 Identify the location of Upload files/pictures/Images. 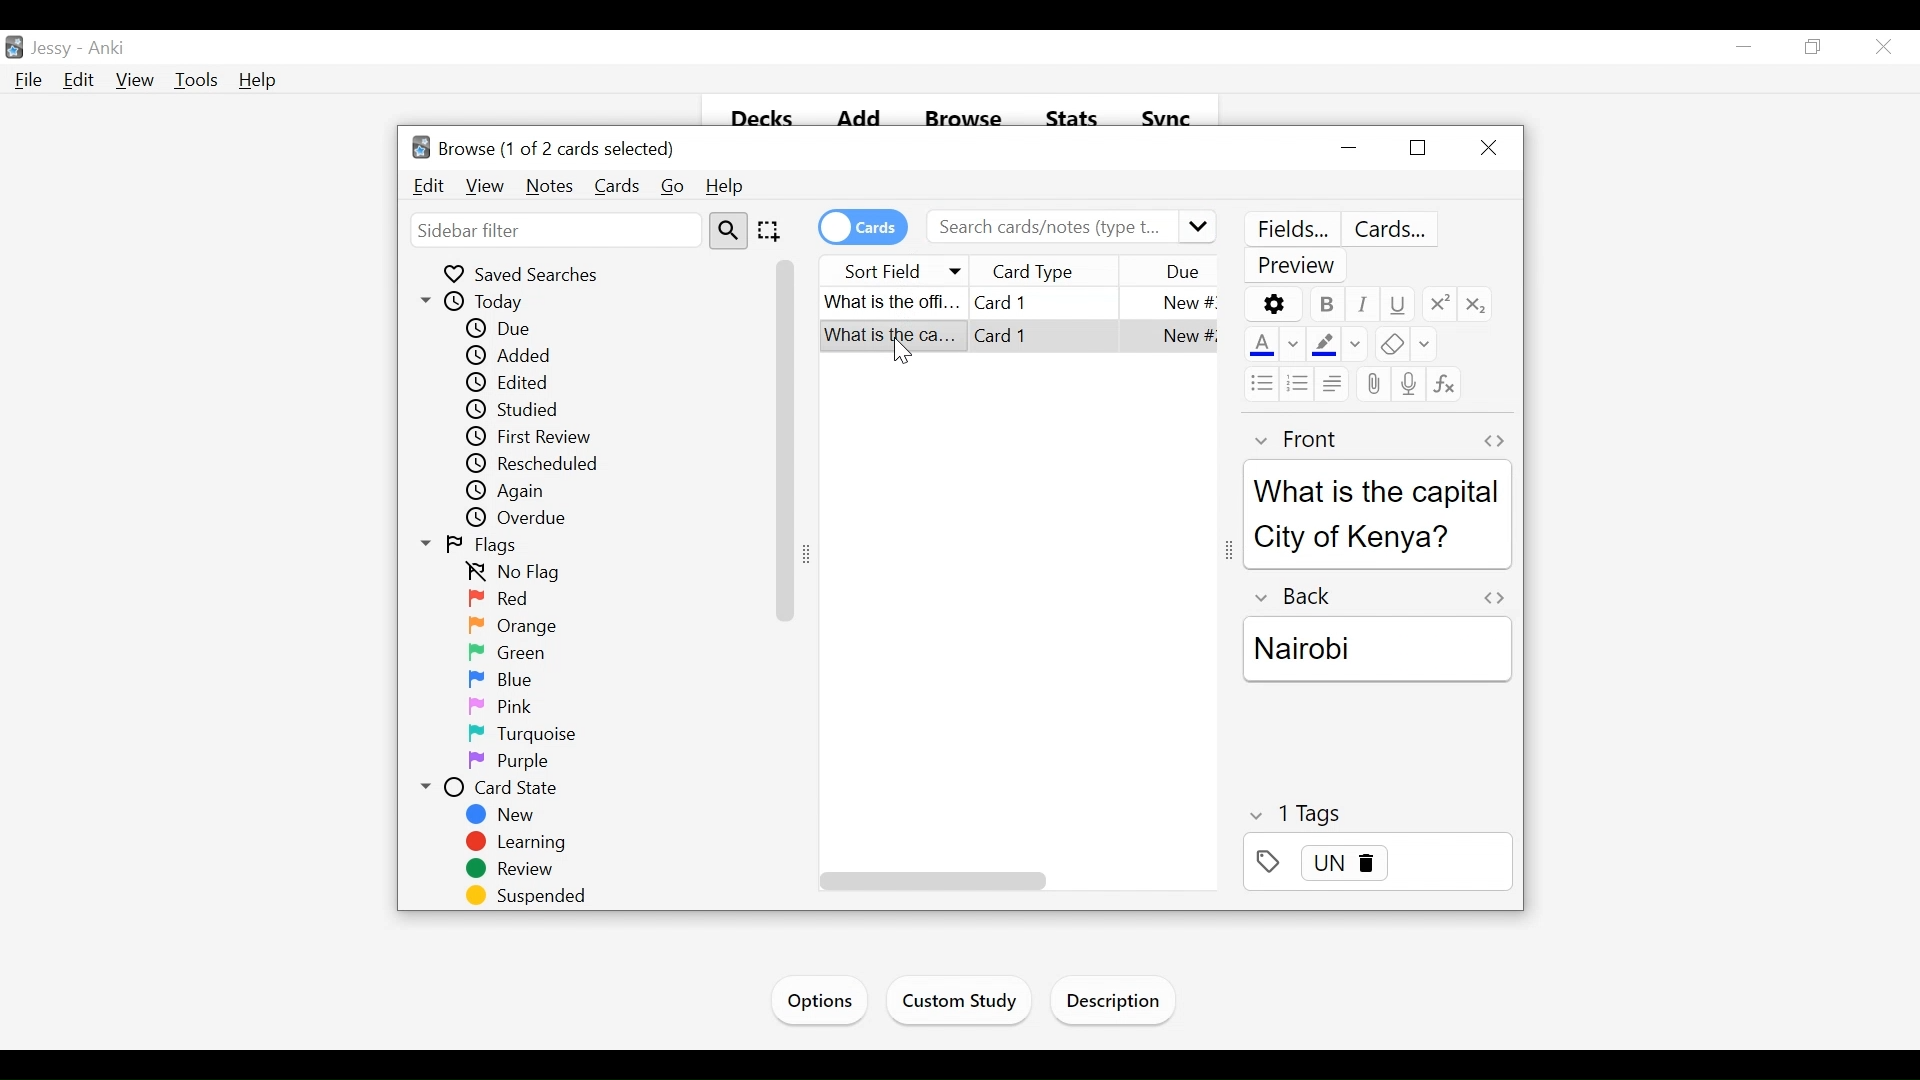
(1371, 386).